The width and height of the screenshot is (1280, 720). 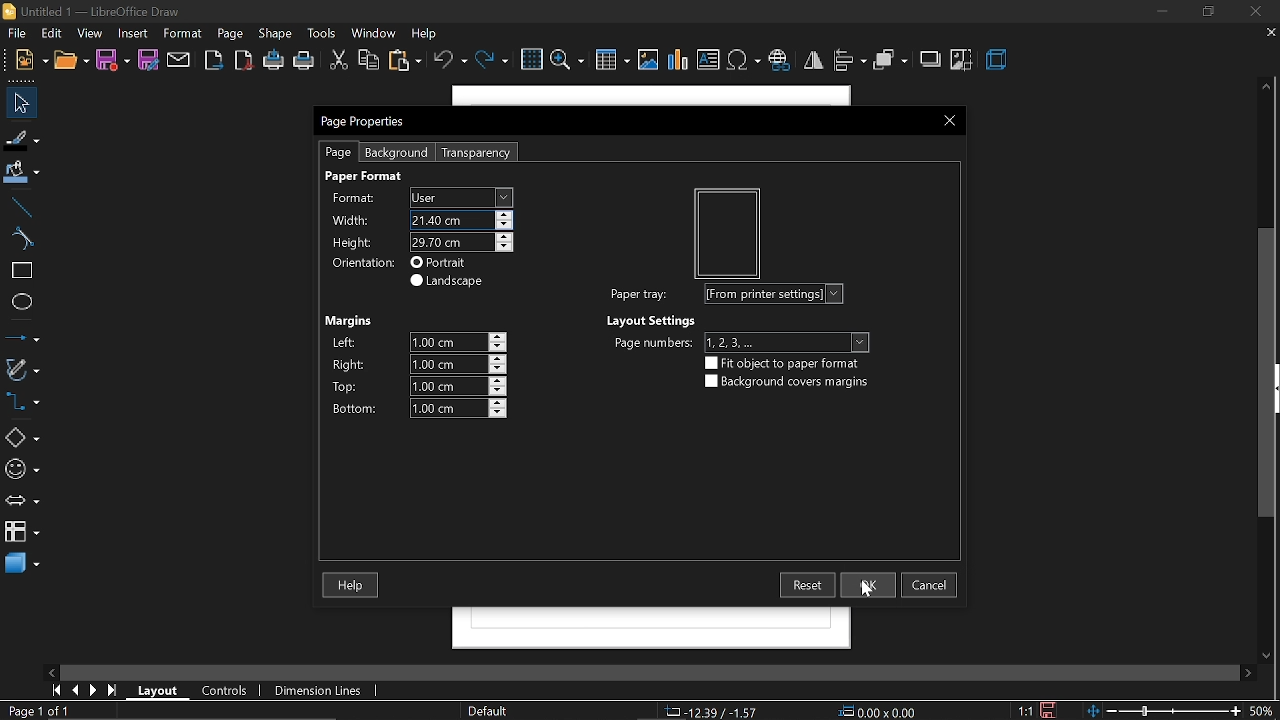 I want to click on rectangle, so click(x=22, y=273).